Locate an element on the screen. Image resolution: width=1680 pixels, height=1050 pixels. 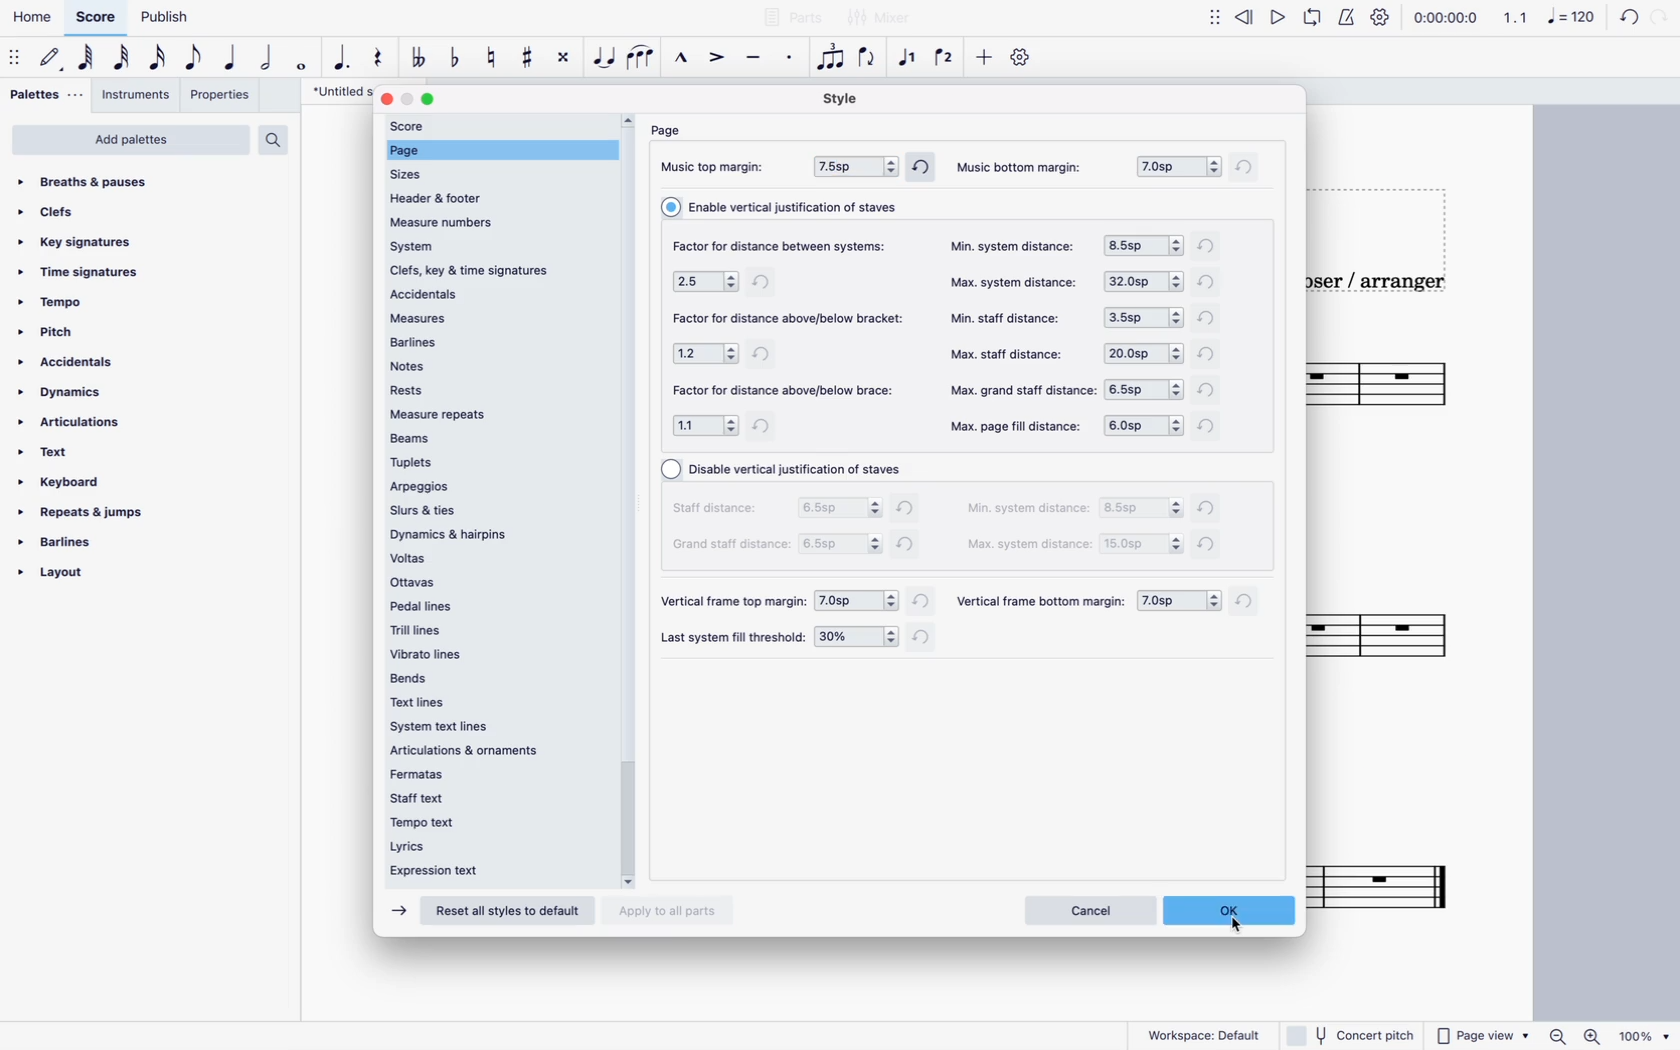
bends is located at coordinates (490, 676).